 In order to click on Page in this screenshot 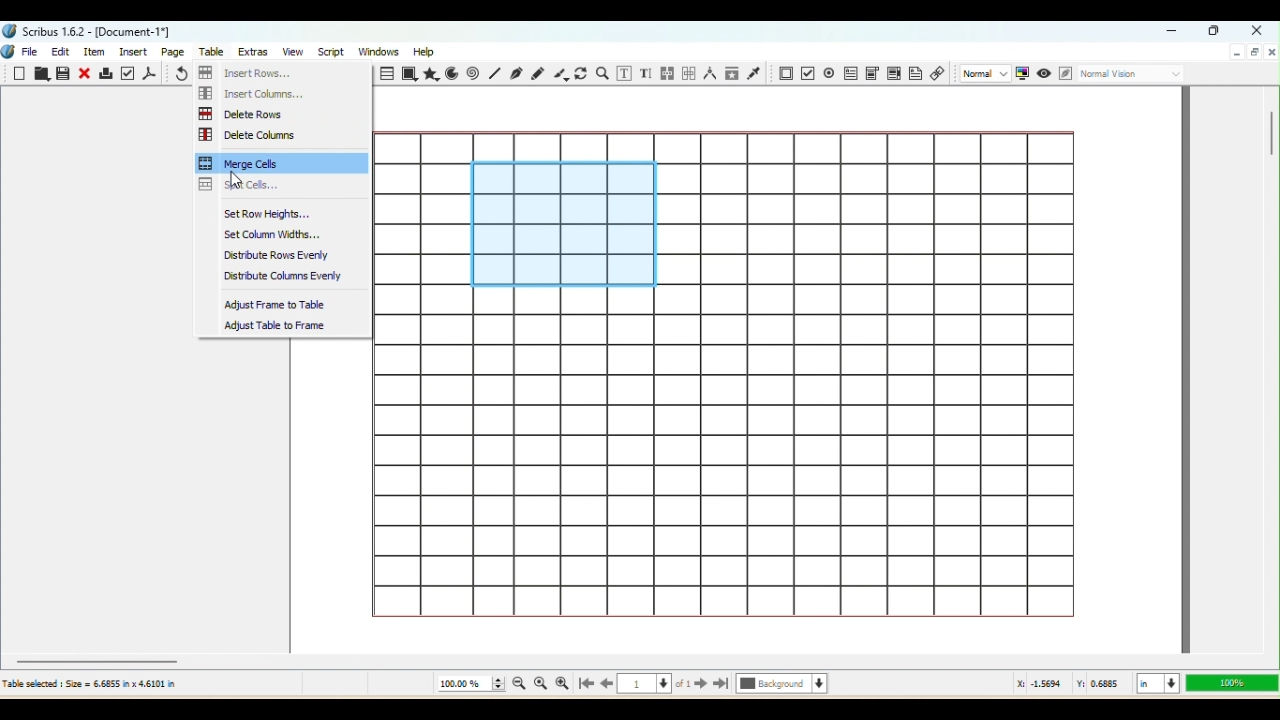, I will do `click(175, 51)`.